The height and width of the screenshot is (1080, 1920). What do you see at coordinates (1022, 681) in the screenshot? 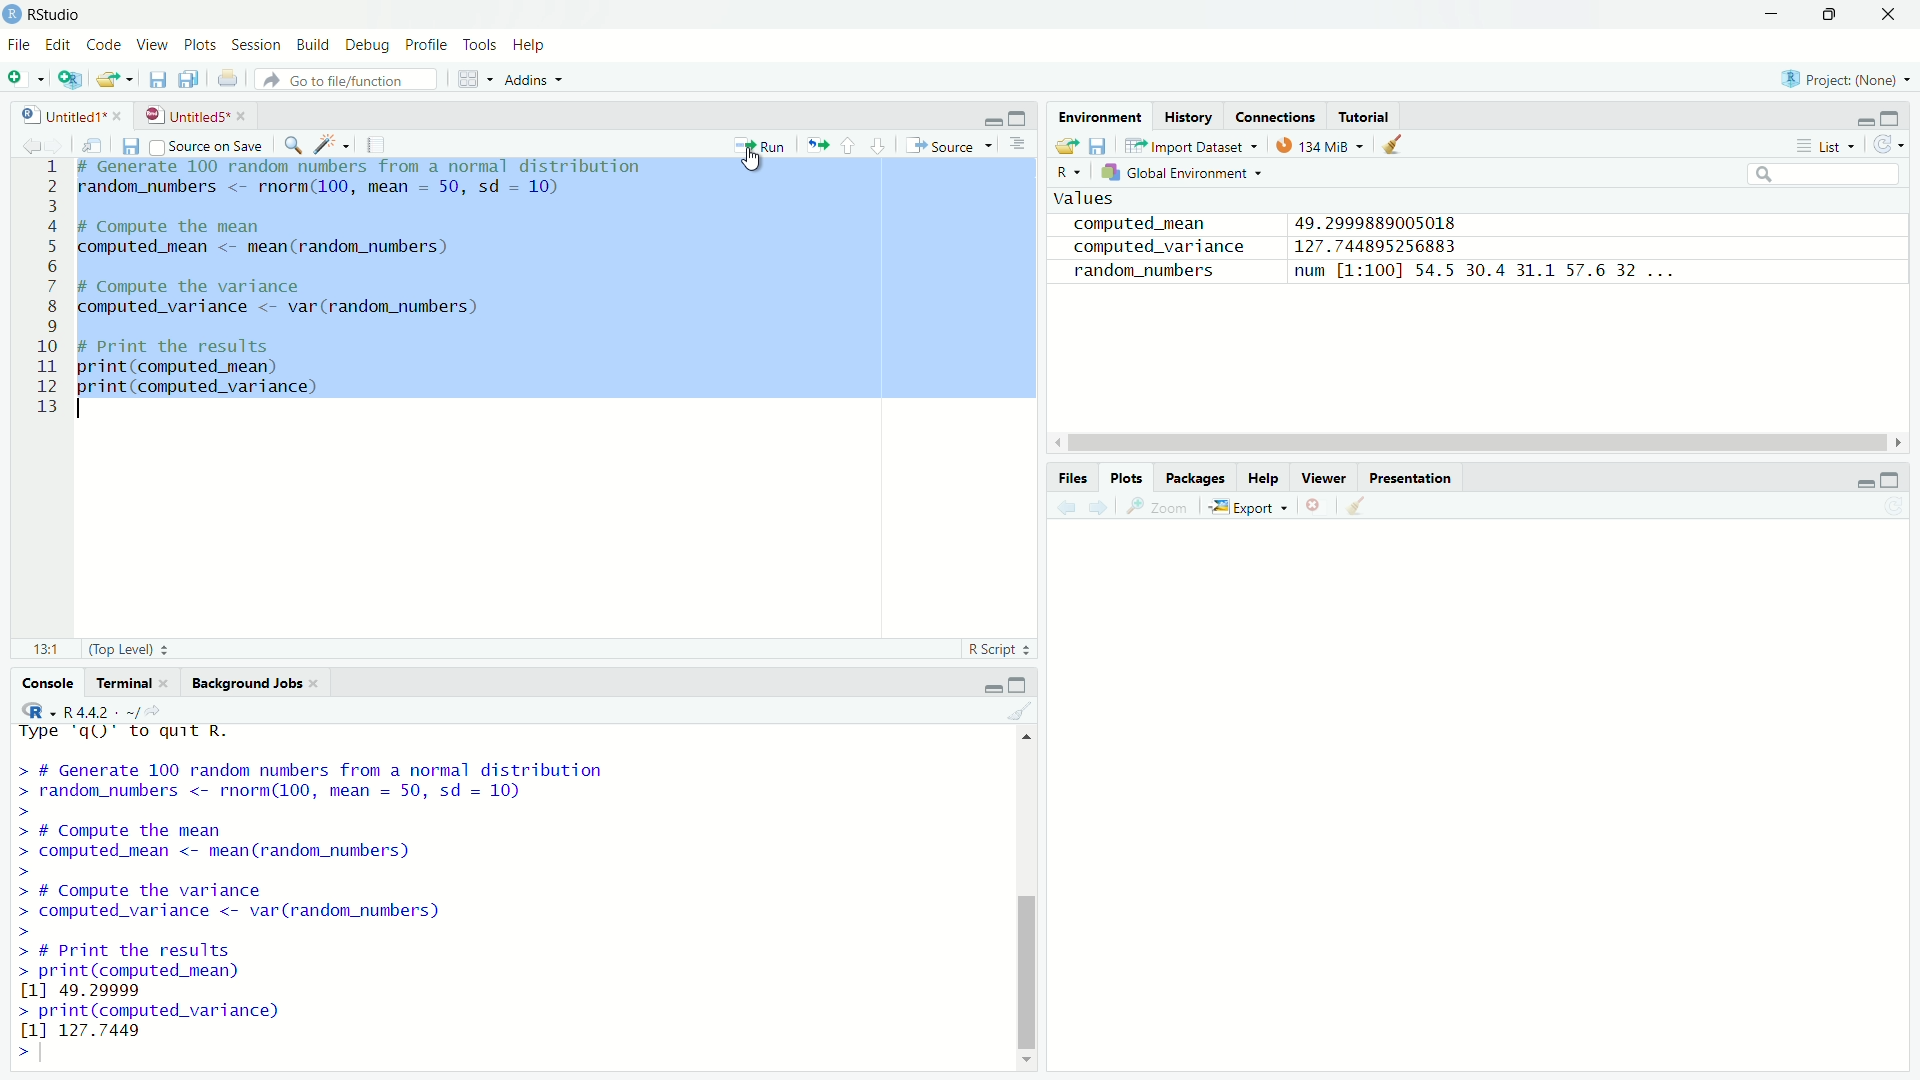
I see `maximize` at bounding box center [1022, 681].